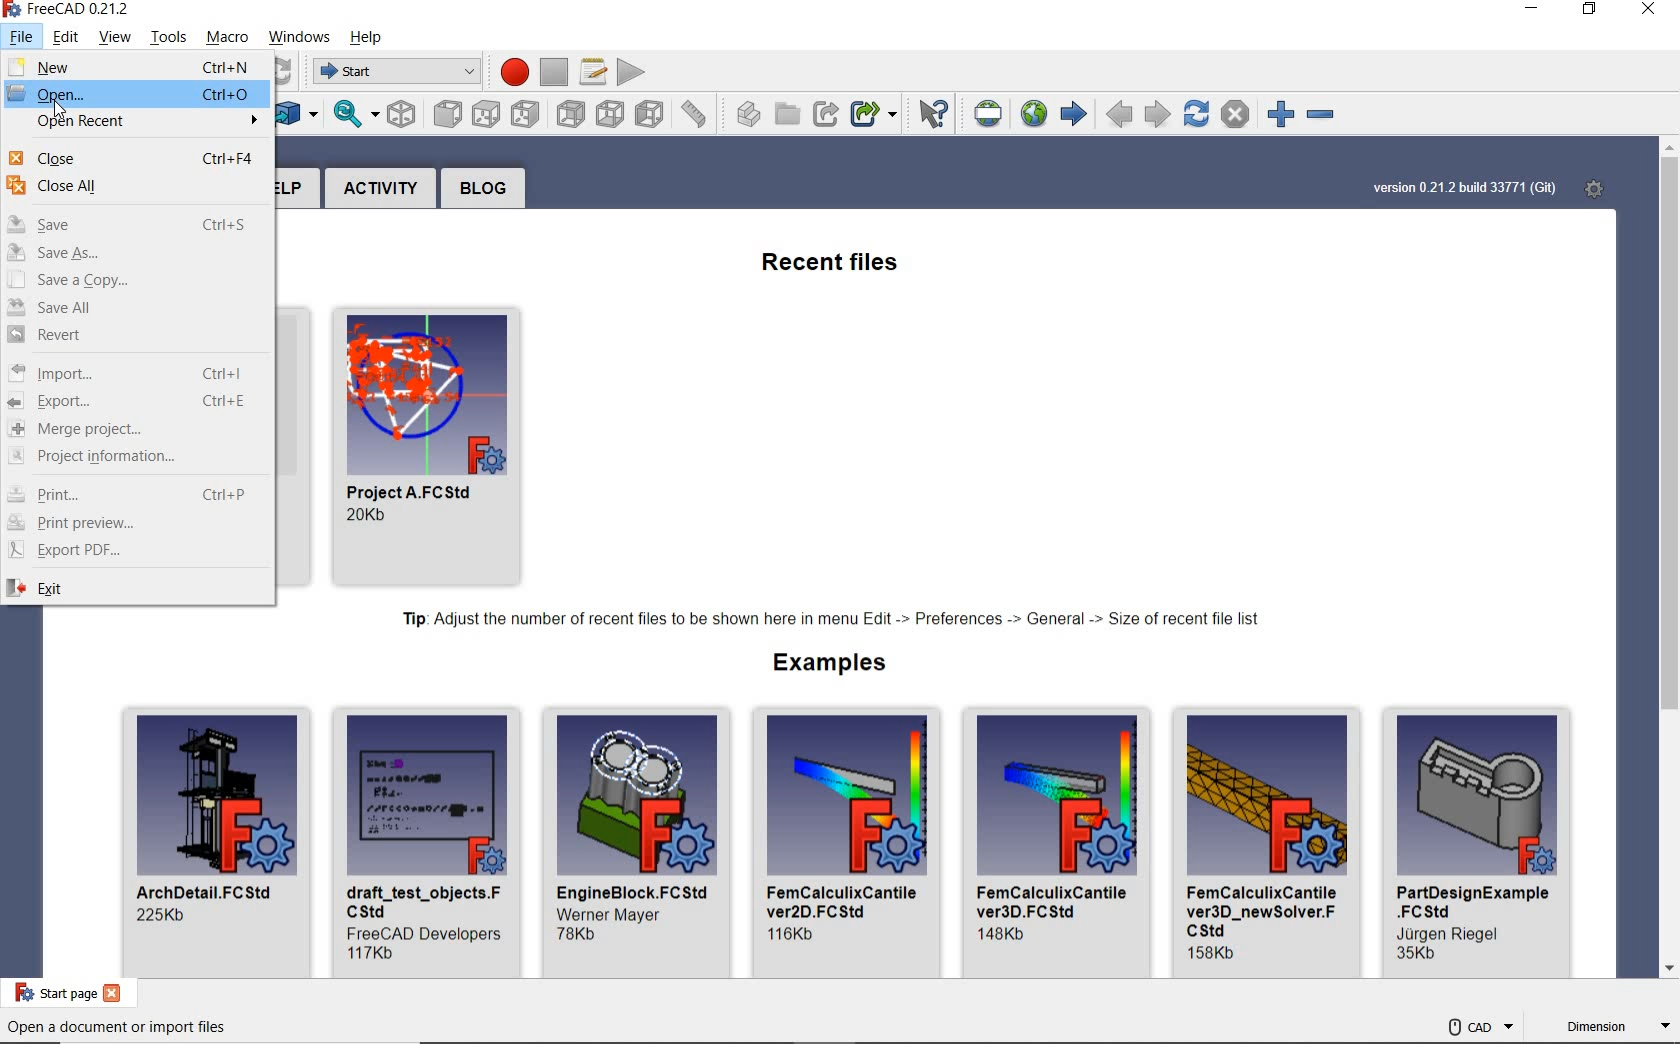  I want to click on MACROS, so click(593, 73).